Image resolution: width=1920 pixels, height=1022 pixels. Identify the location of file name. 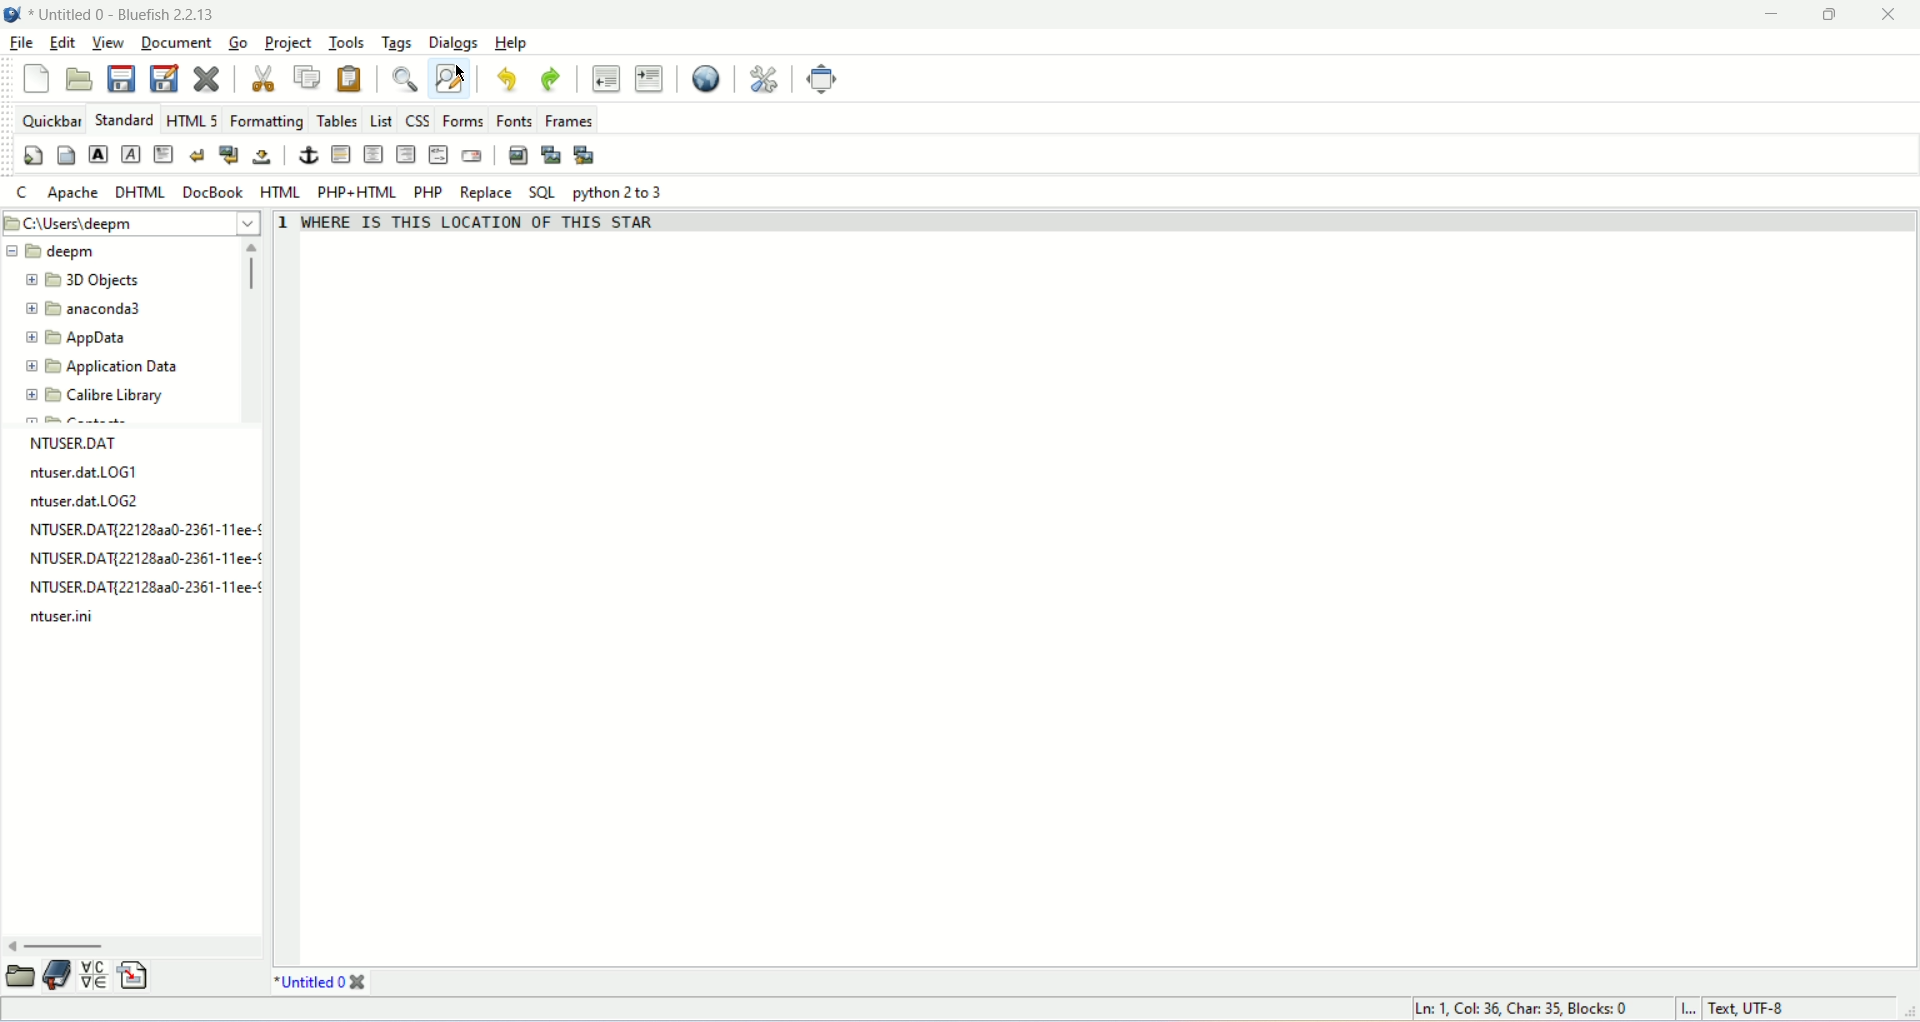
(149, 530).